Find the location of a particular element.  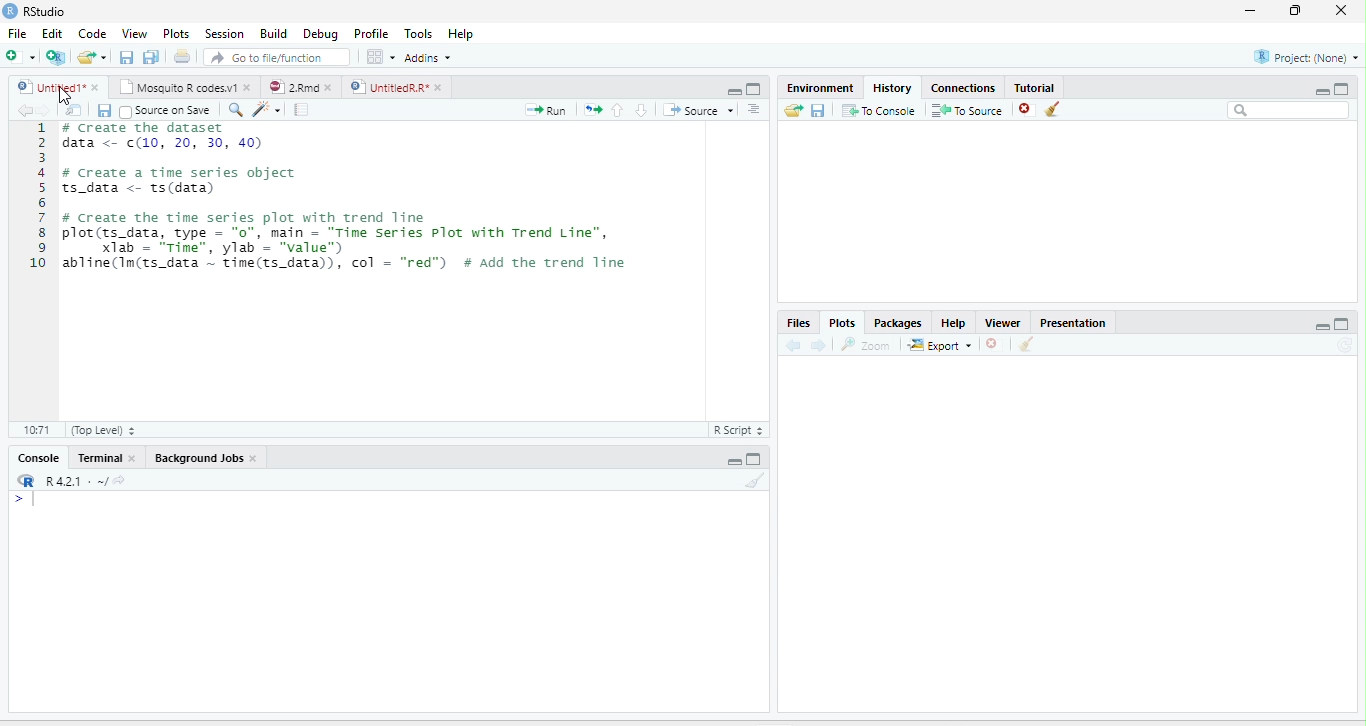

Debug is located at coordinates (320, 34).